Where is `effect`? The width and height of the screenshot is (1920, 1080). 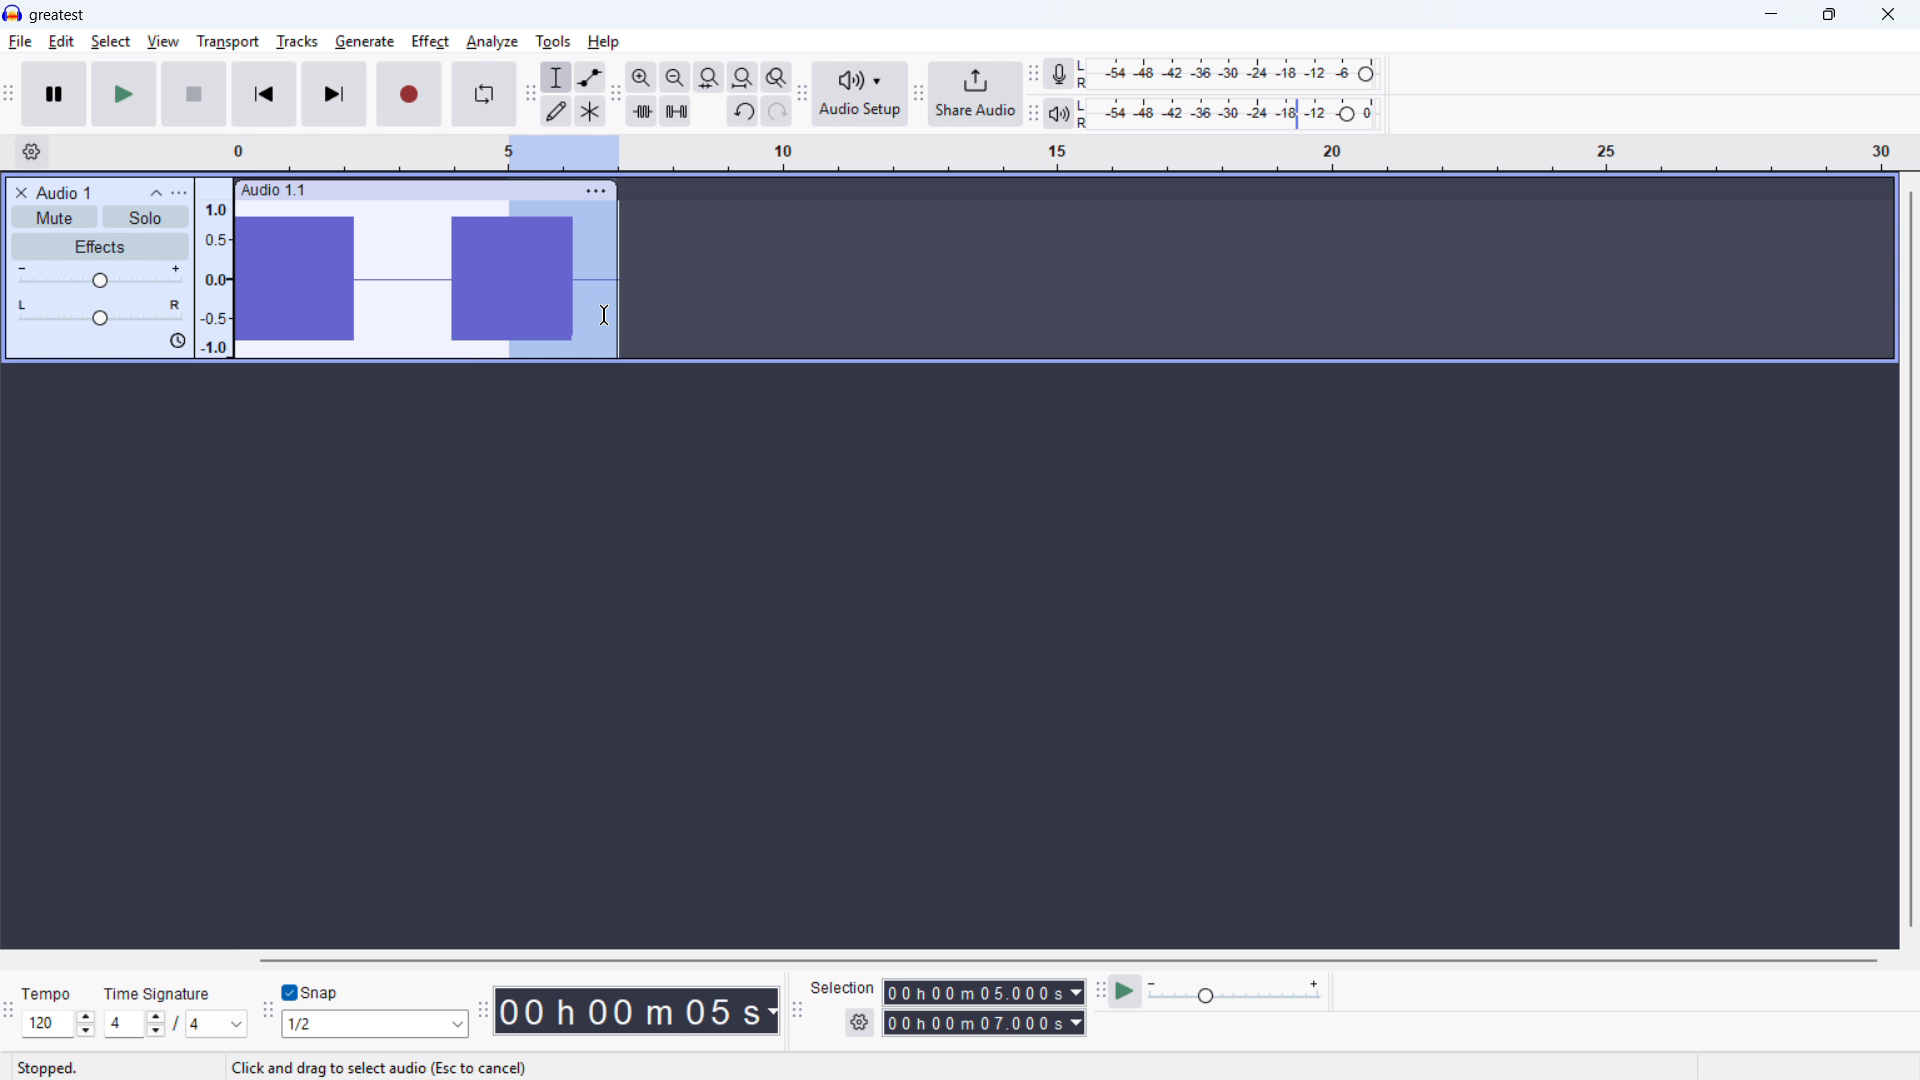 effect is located at coordinates (430, 42).